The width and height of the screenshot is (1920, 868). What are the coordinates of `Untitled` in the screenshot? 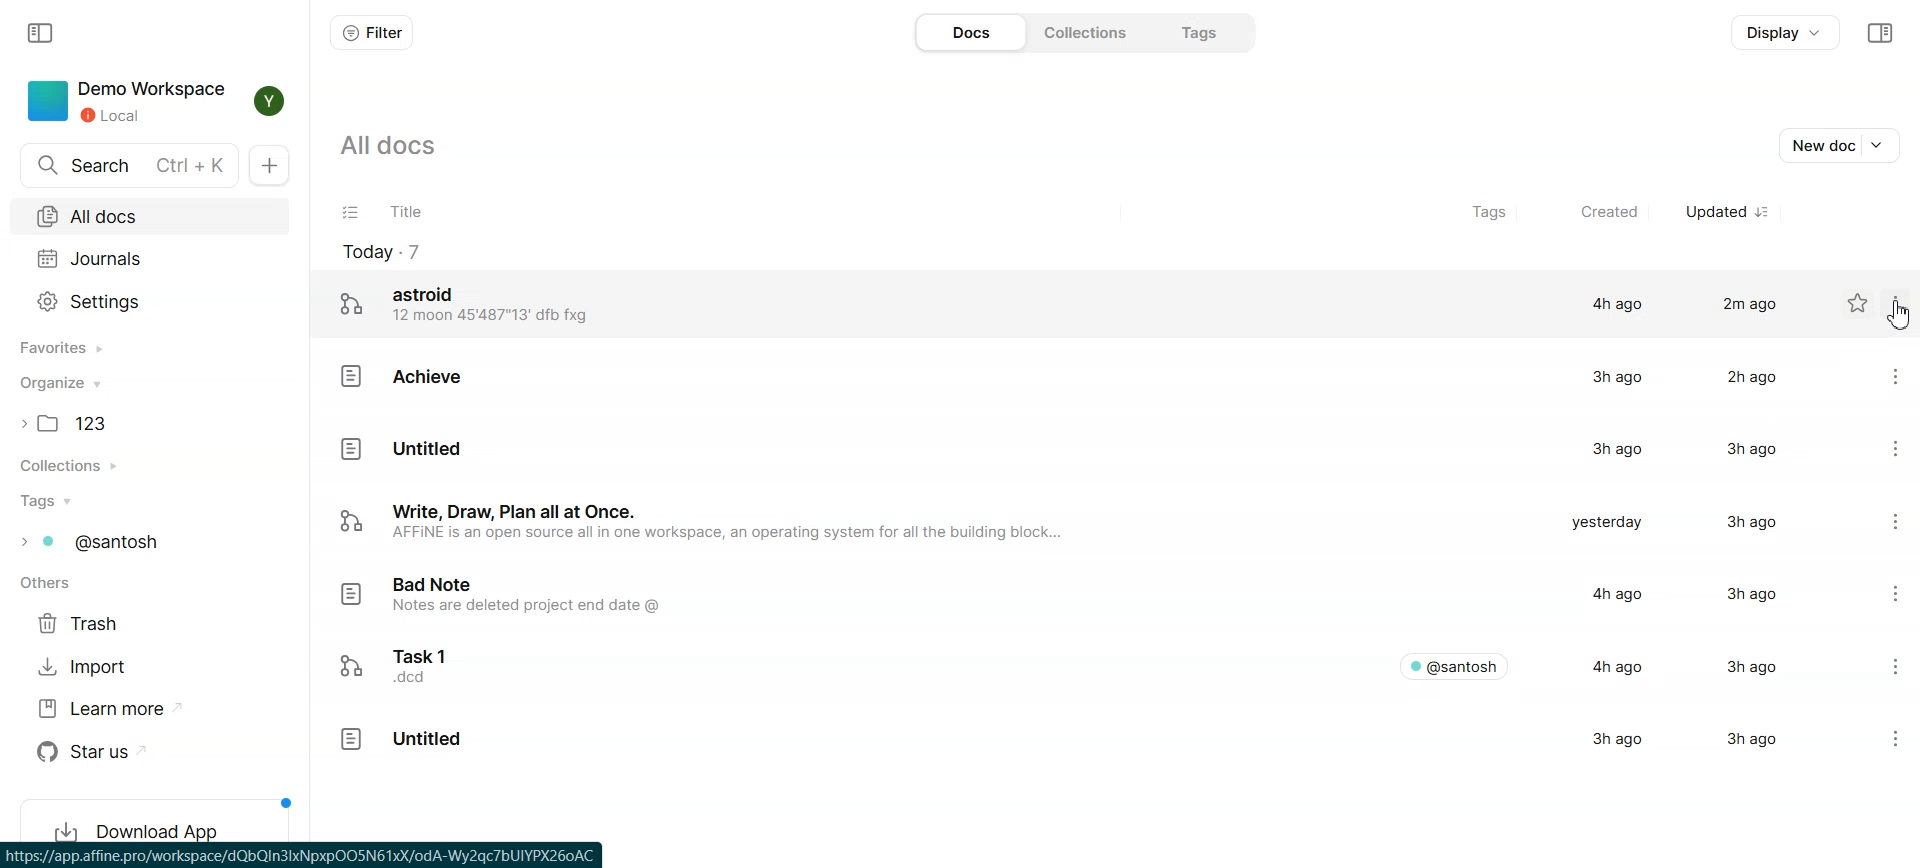 It's located at (400, 744).